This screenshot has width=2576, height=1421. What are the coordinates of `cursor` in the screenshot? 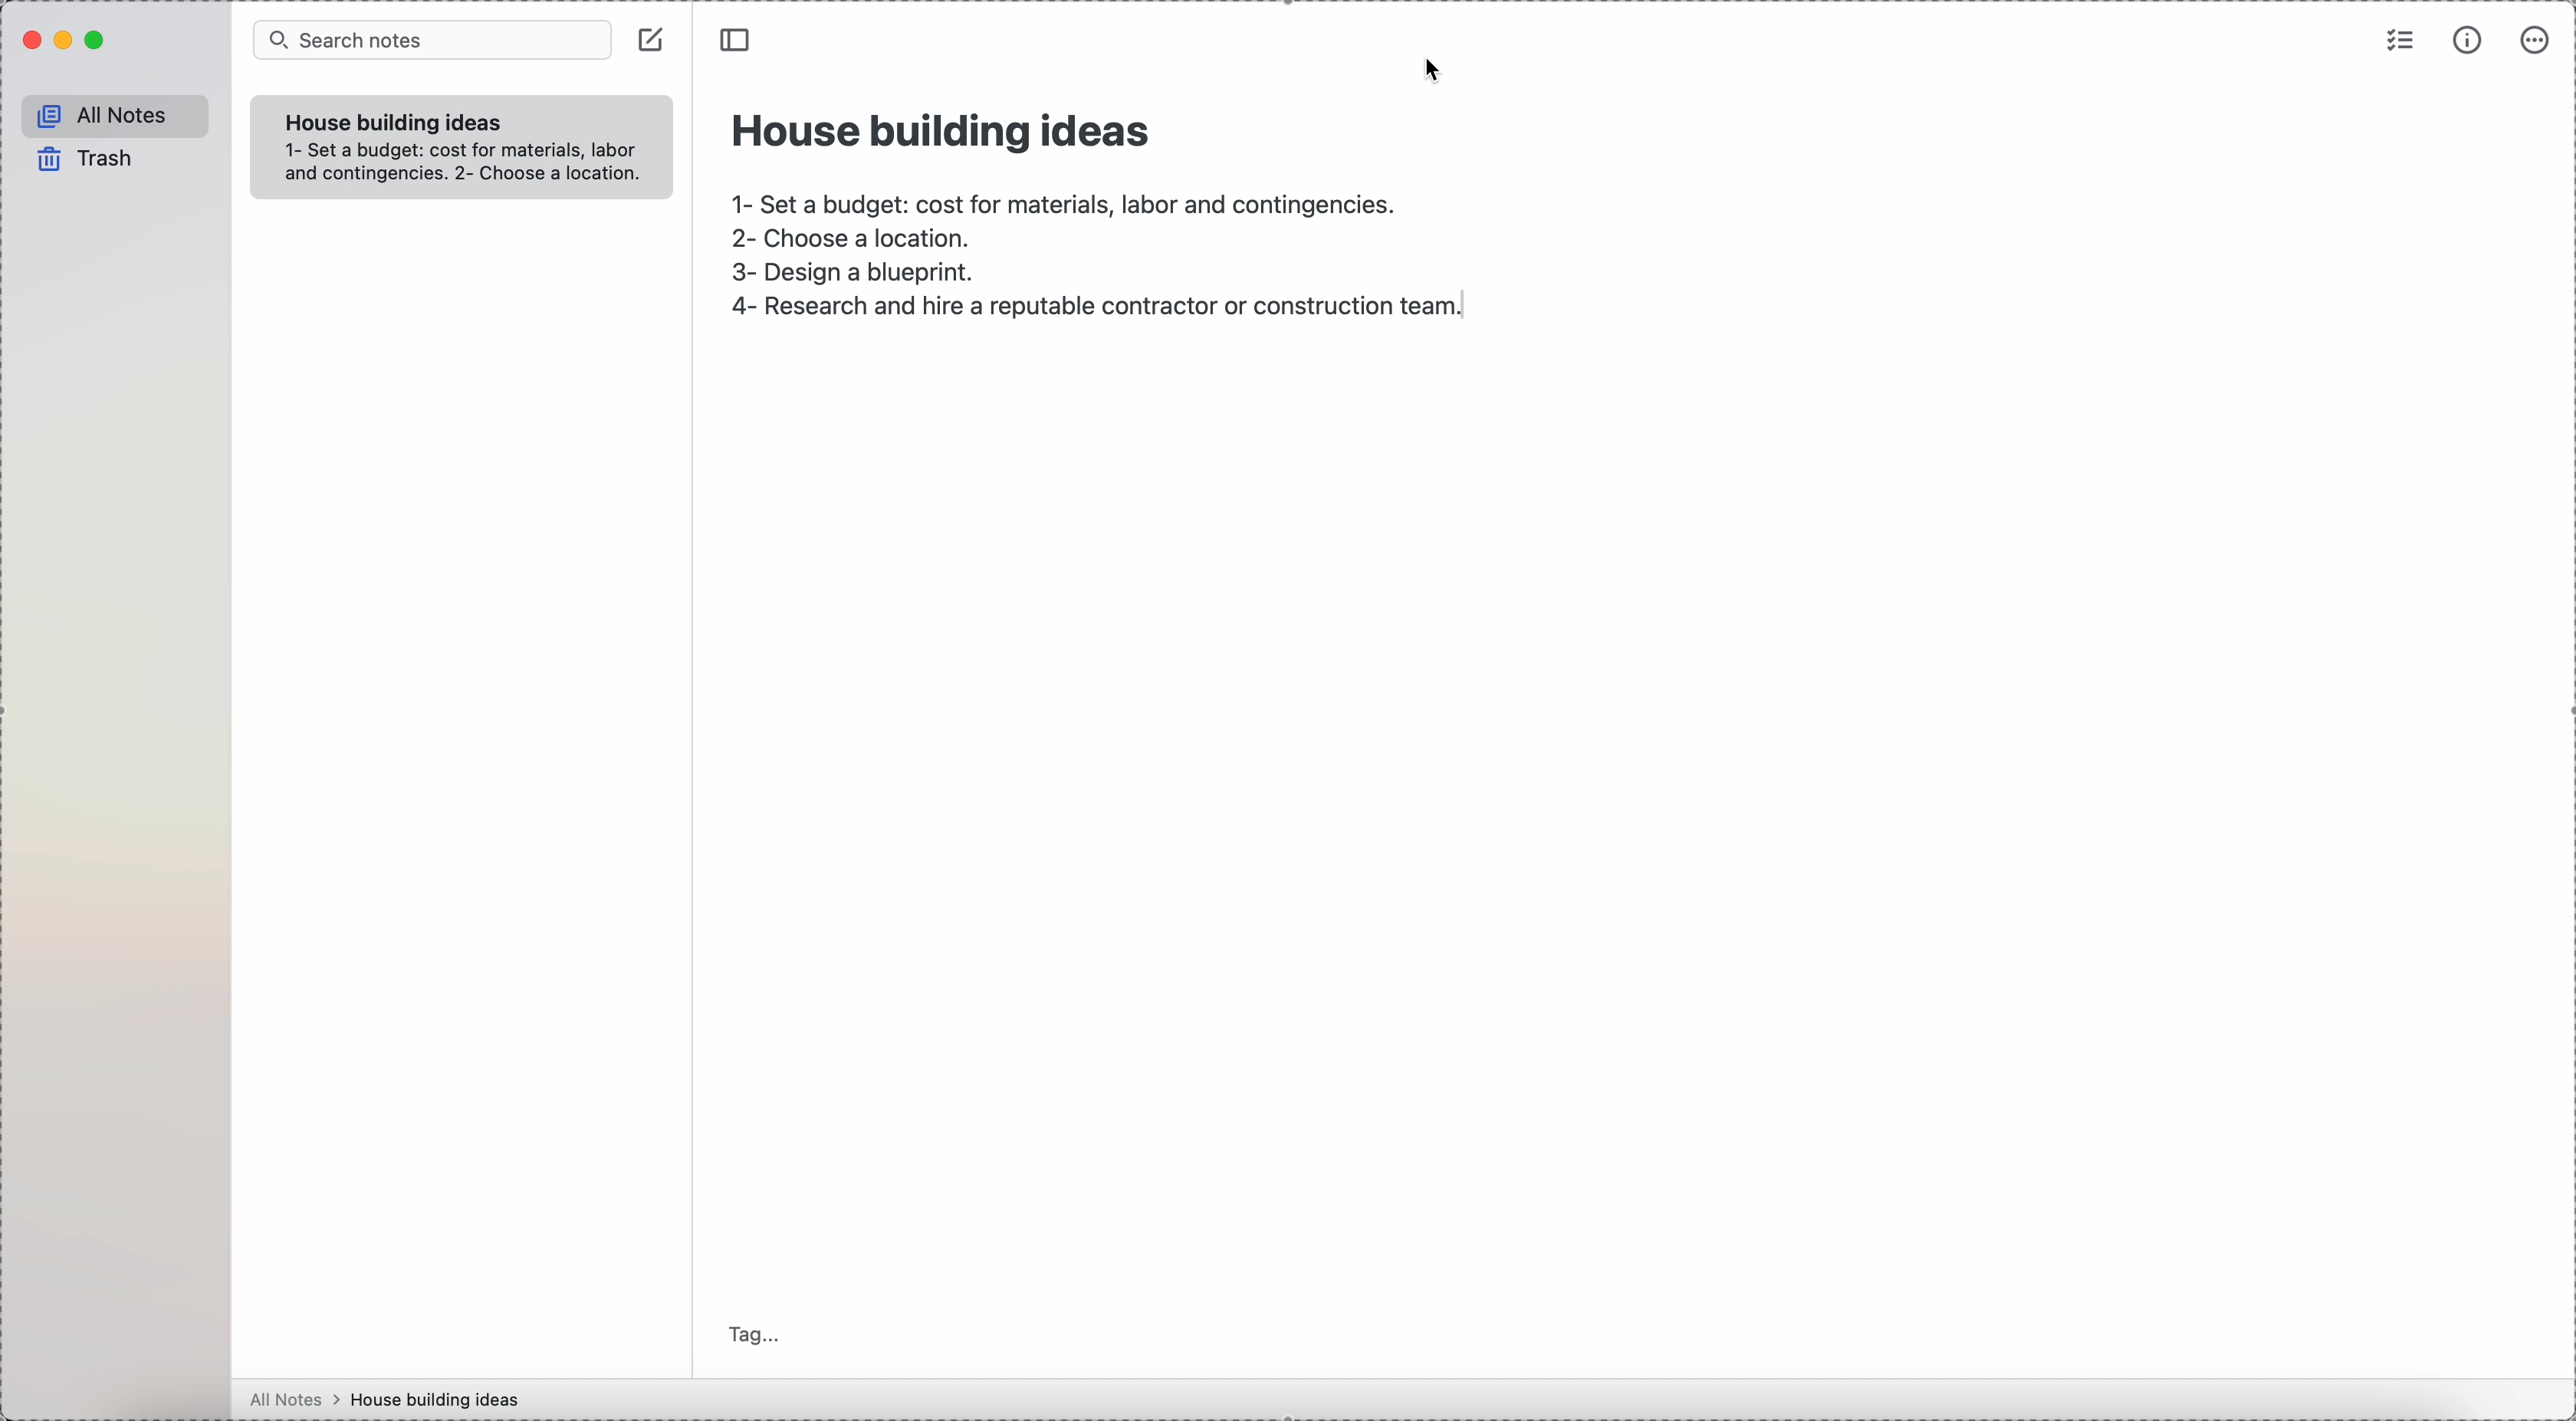 It's located at (1436, 70).